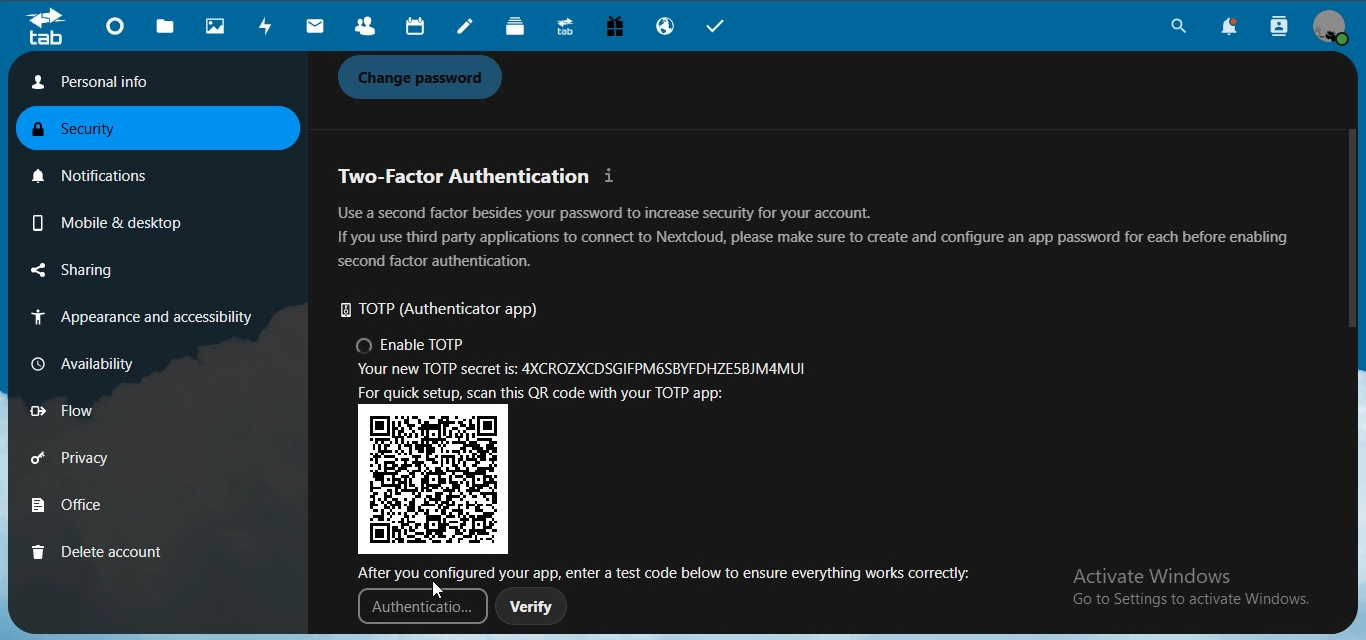  I want to click on availability, so click(94, 362).